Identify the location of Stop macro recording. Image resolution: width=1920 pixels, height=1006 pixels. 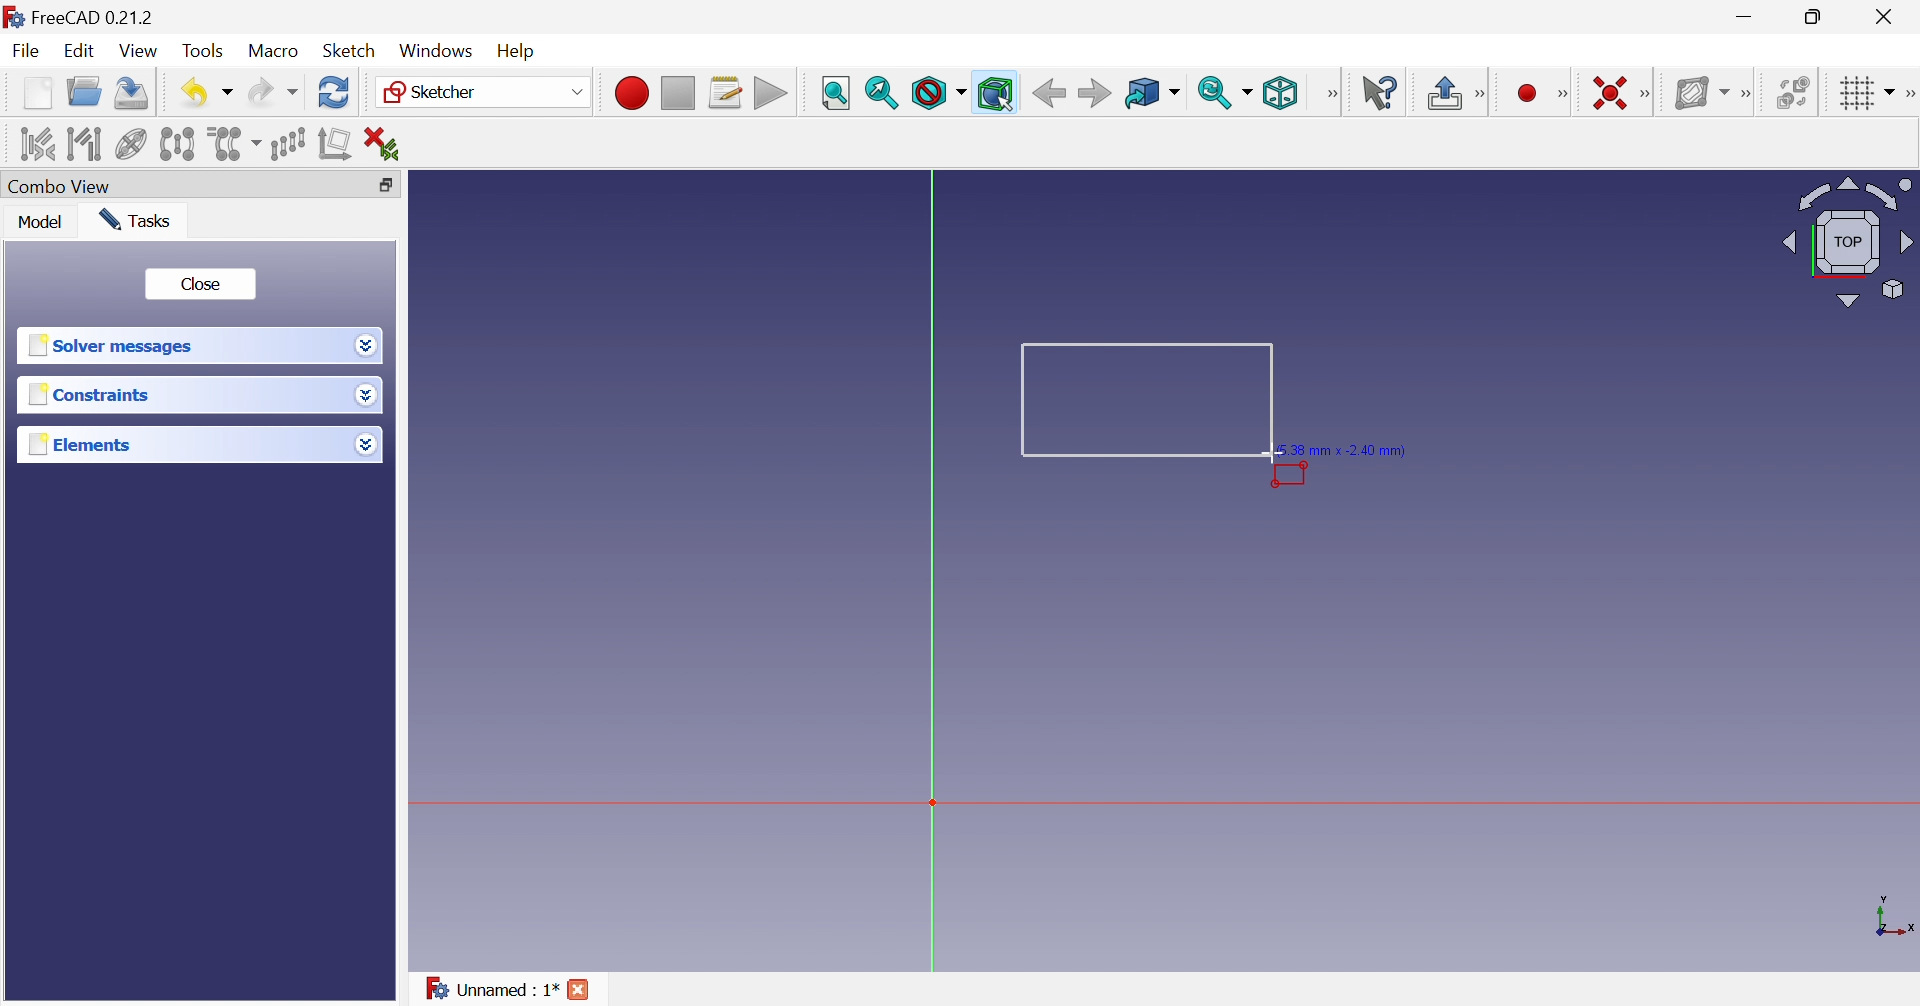
(678, 92).